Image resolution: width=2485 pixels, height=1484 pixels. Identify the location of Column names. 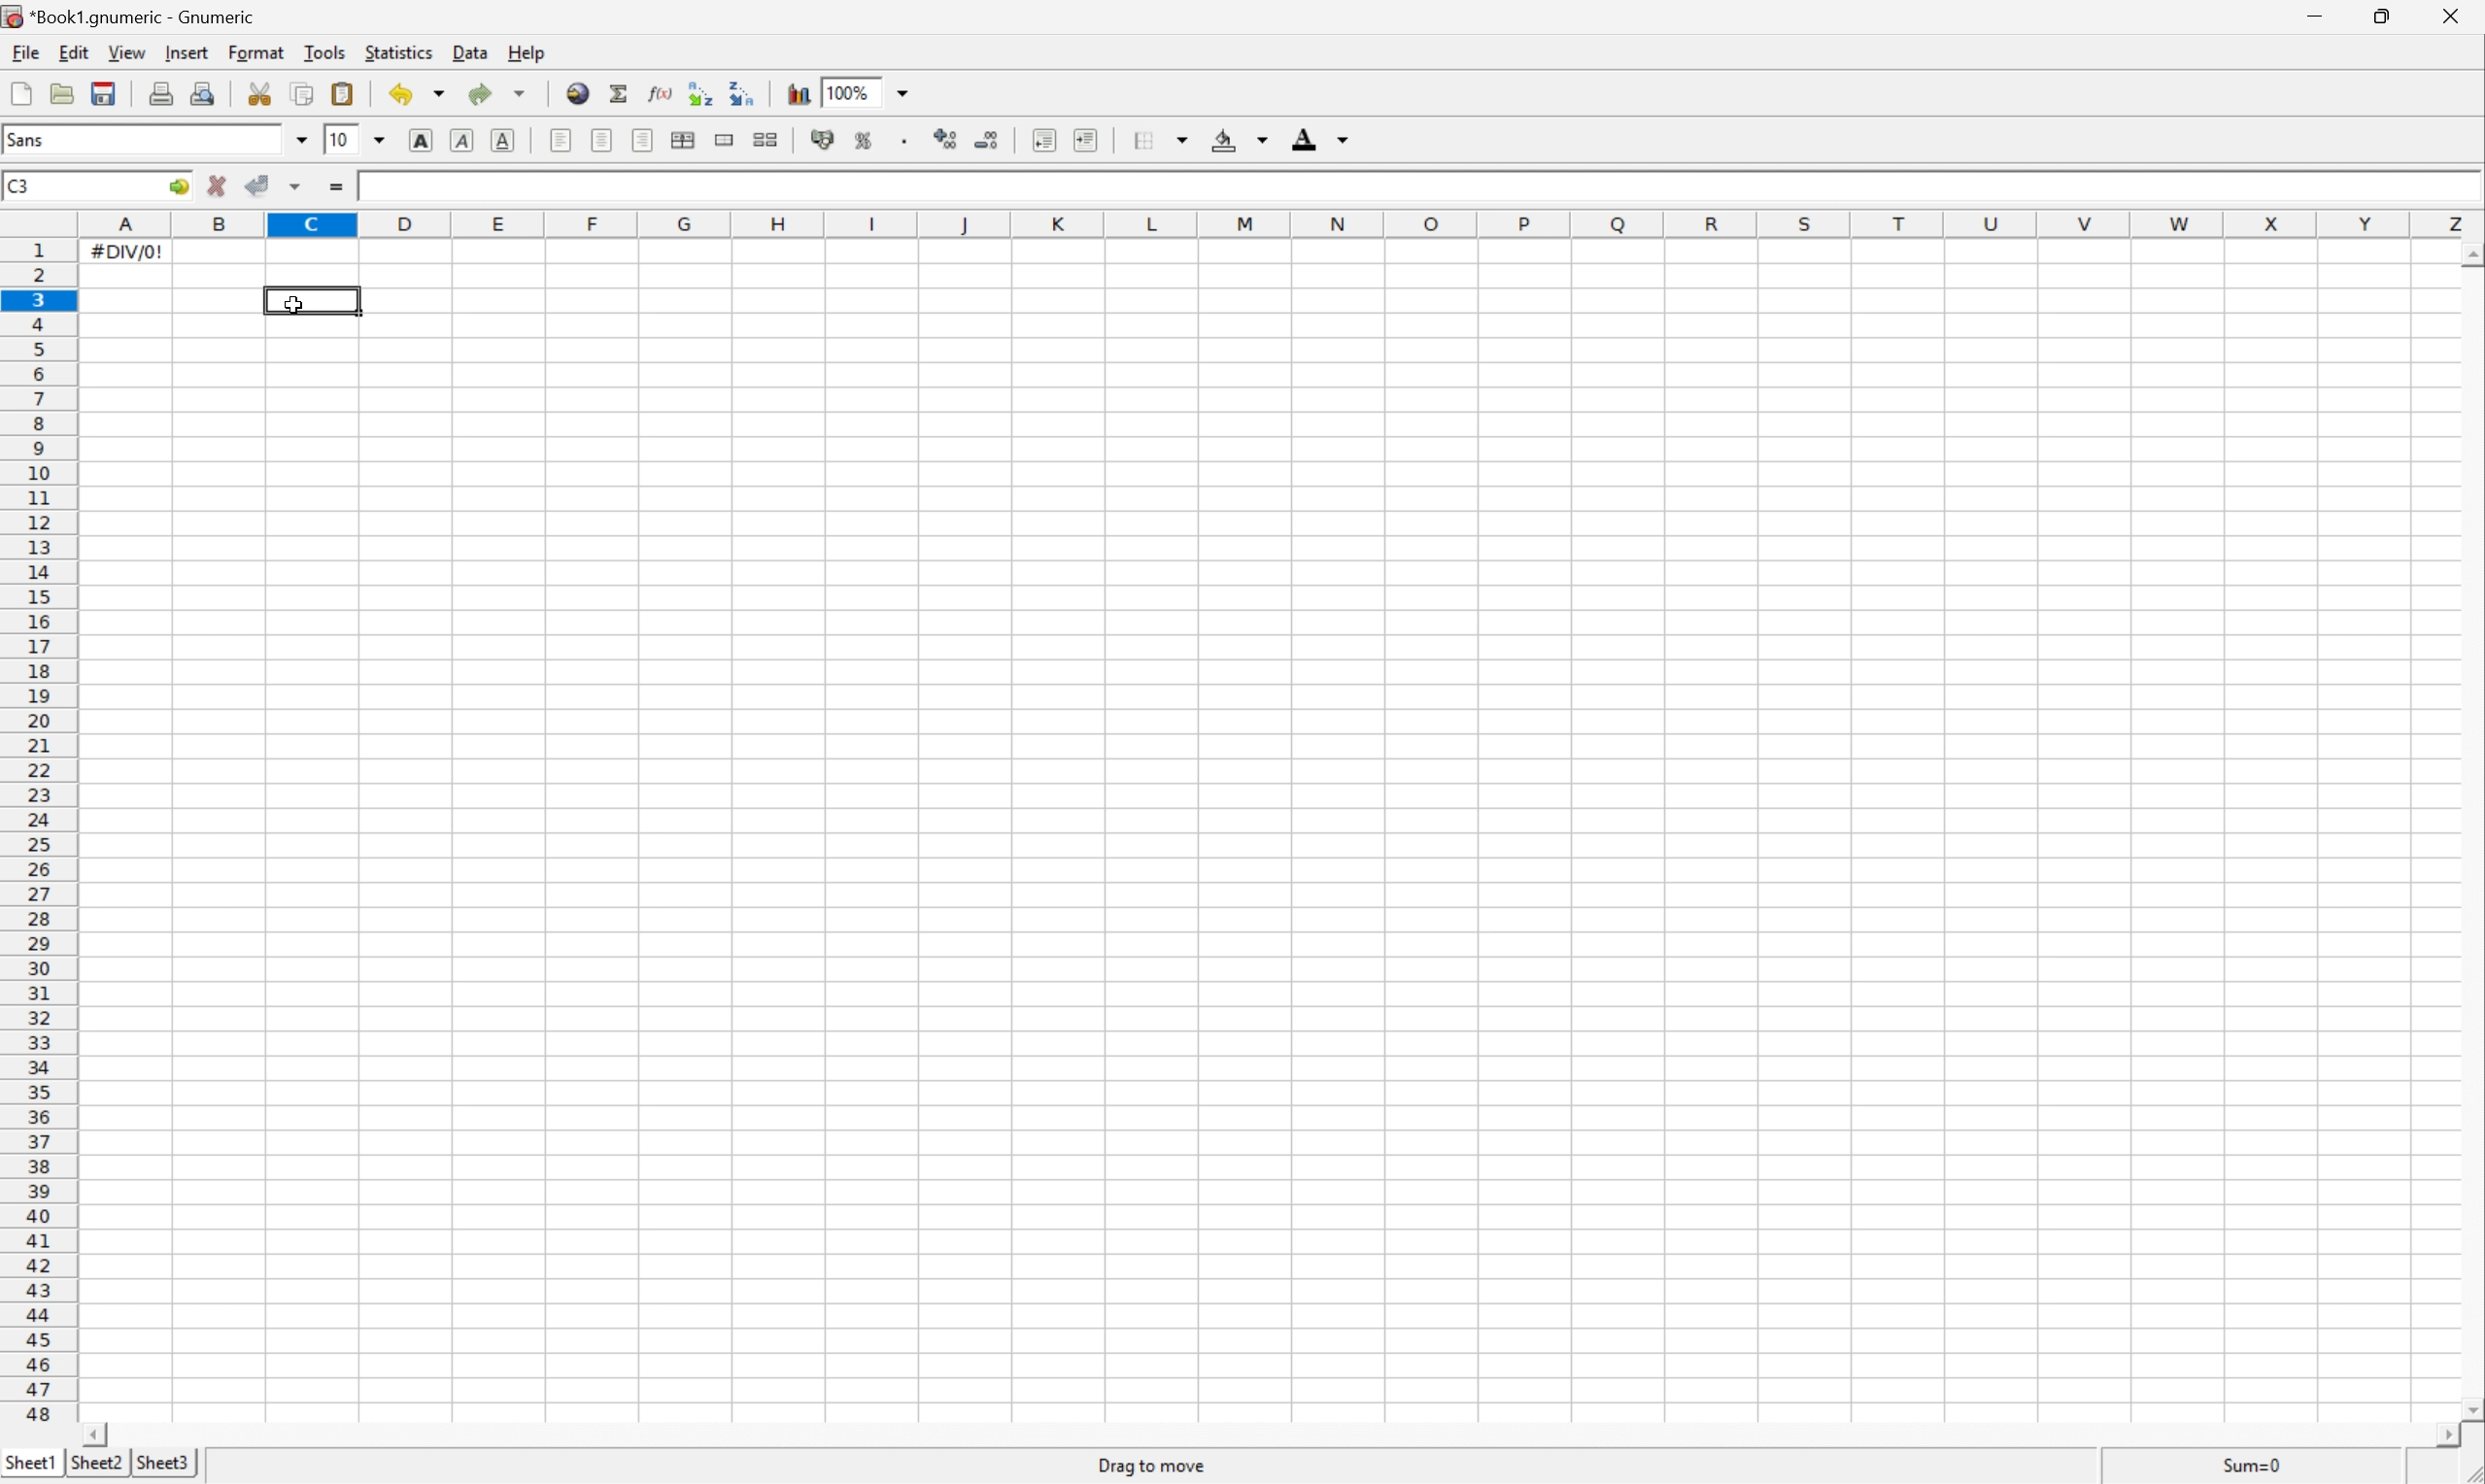
(1277, 224).